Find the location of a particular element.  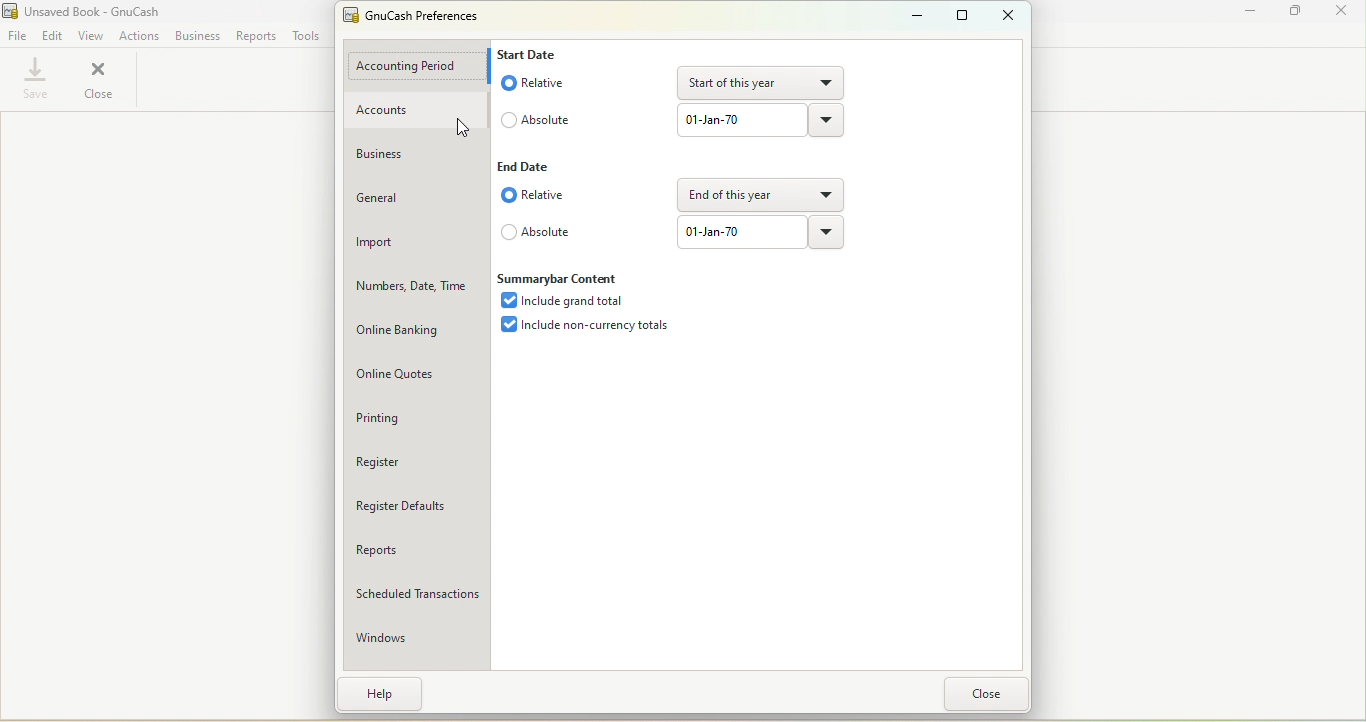

Business is located at coordinates (197, 35).